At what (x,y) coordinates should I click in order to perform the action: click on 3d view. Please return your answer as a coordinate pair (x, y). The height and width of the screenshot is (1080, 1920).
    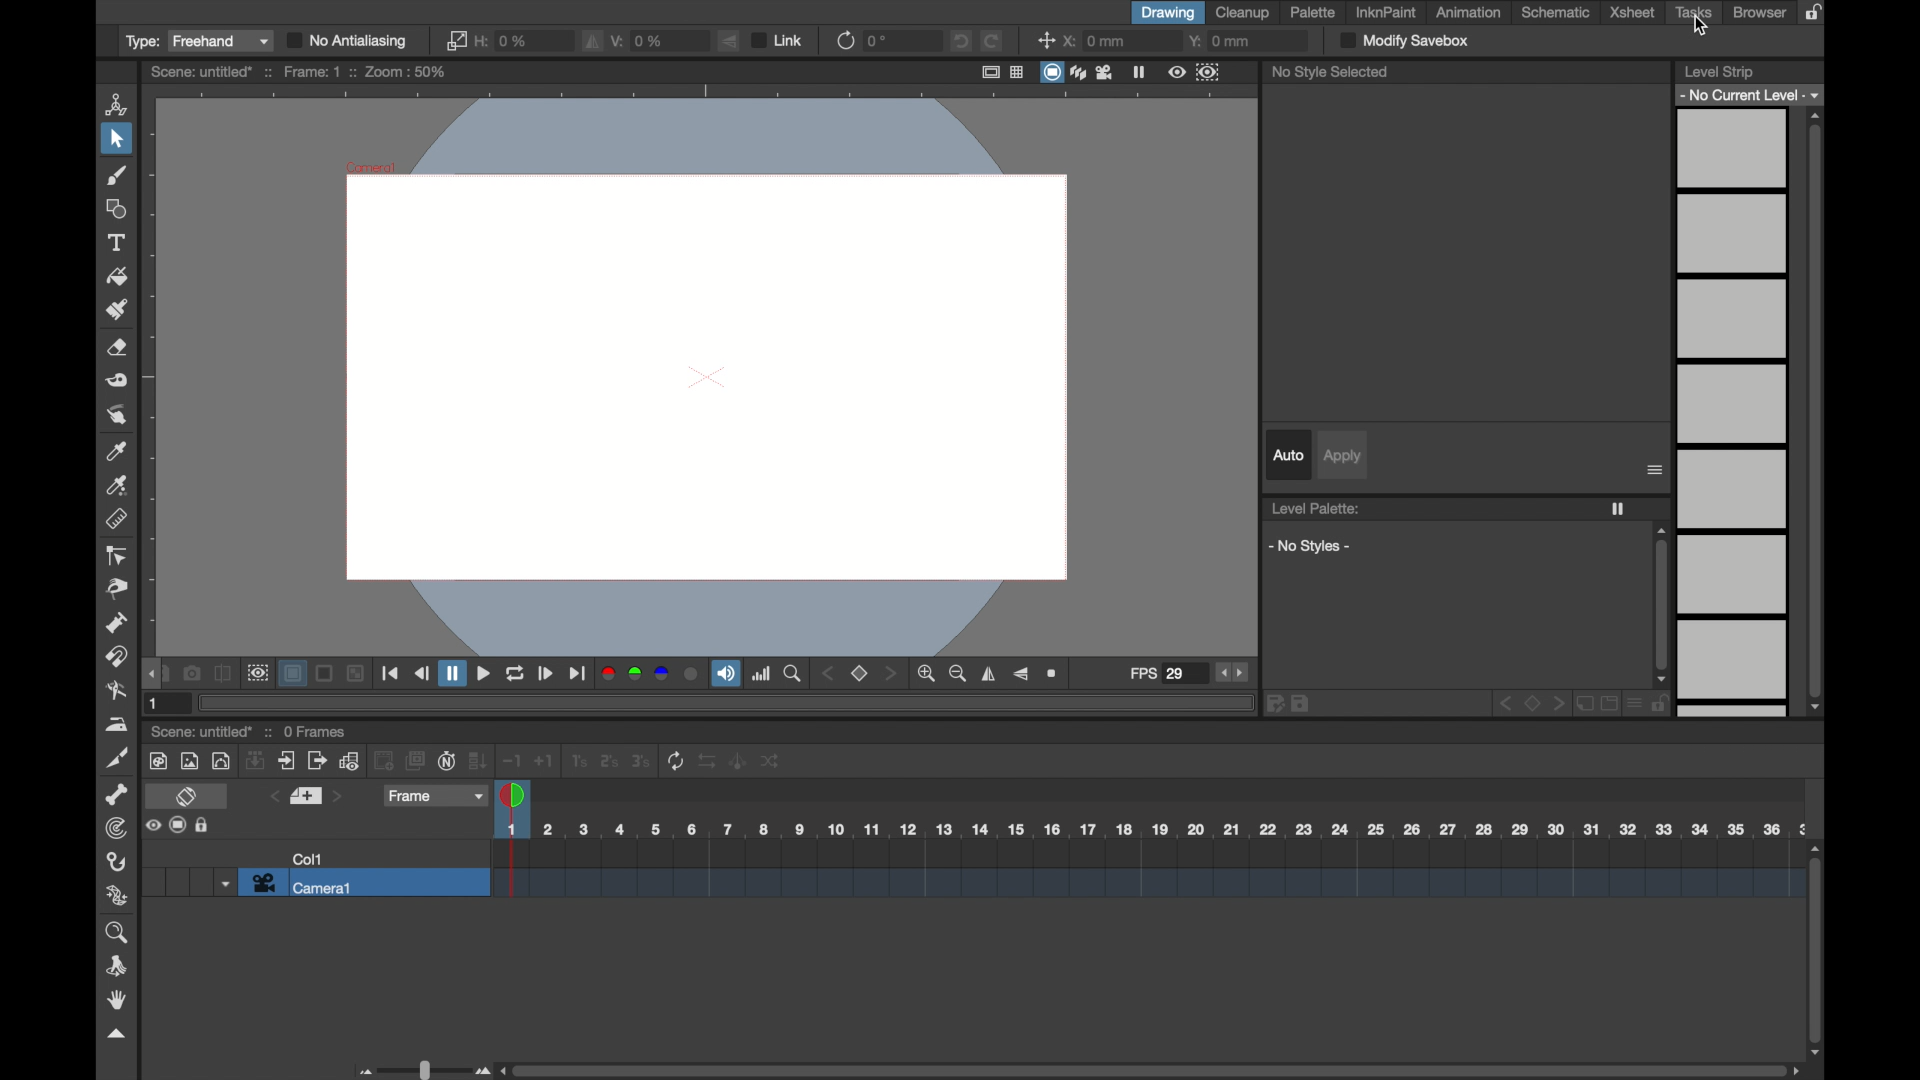
    Looking at the image, I should click on (1079, 71).